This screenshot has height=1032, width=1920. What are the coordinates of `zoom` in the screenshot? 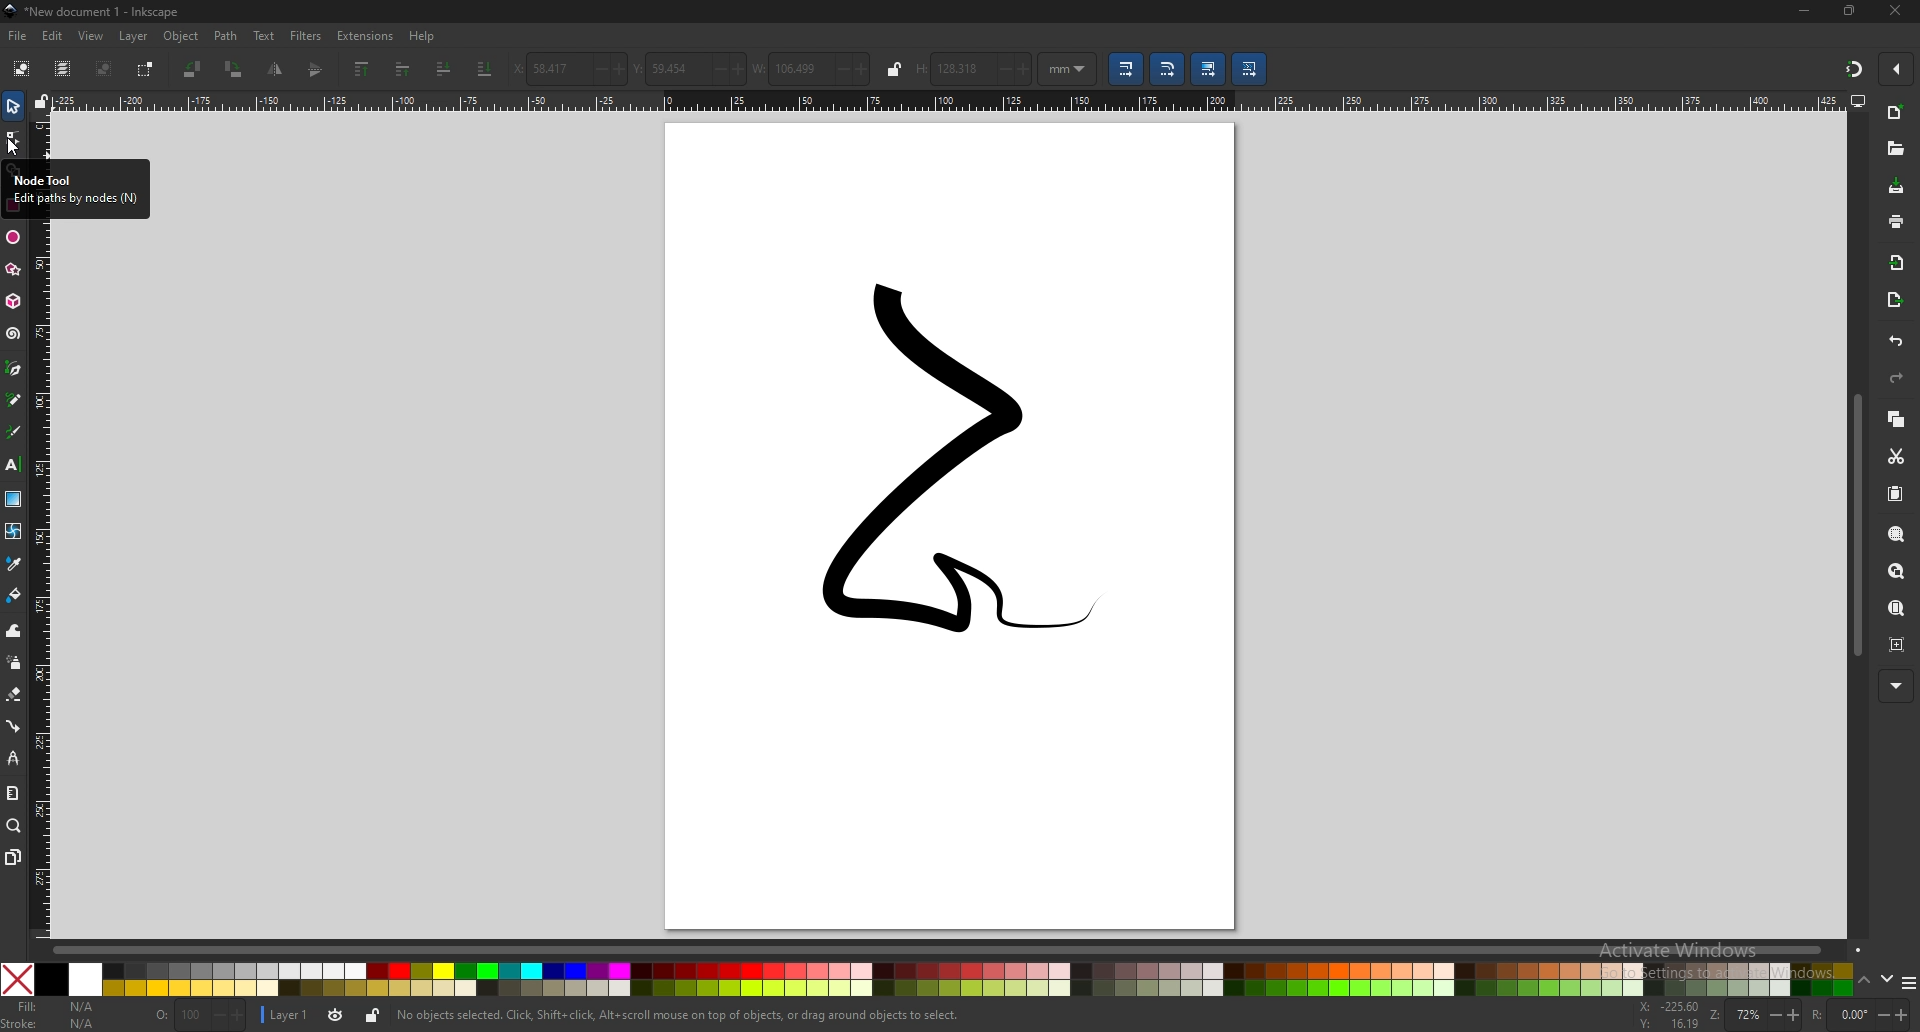 It's located at (15, 827).